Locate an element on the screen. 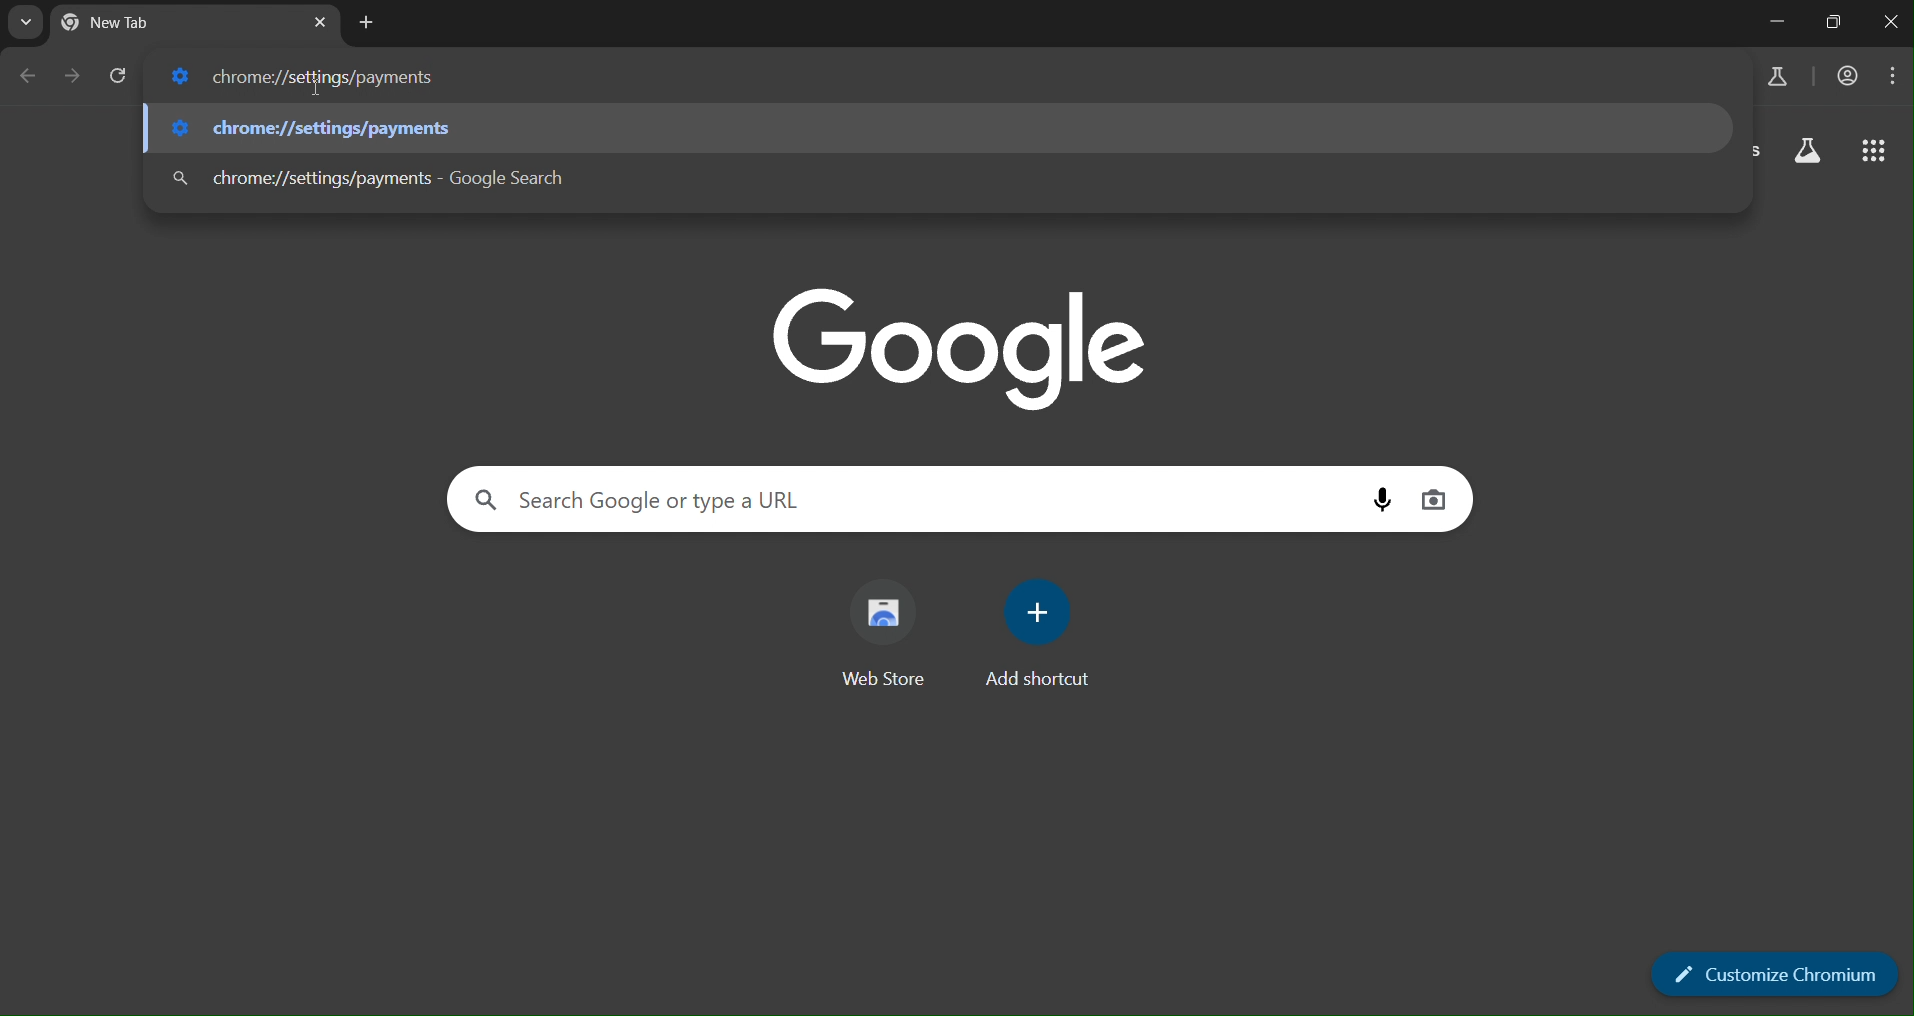  go back one page is located at coordinates (29, 78).